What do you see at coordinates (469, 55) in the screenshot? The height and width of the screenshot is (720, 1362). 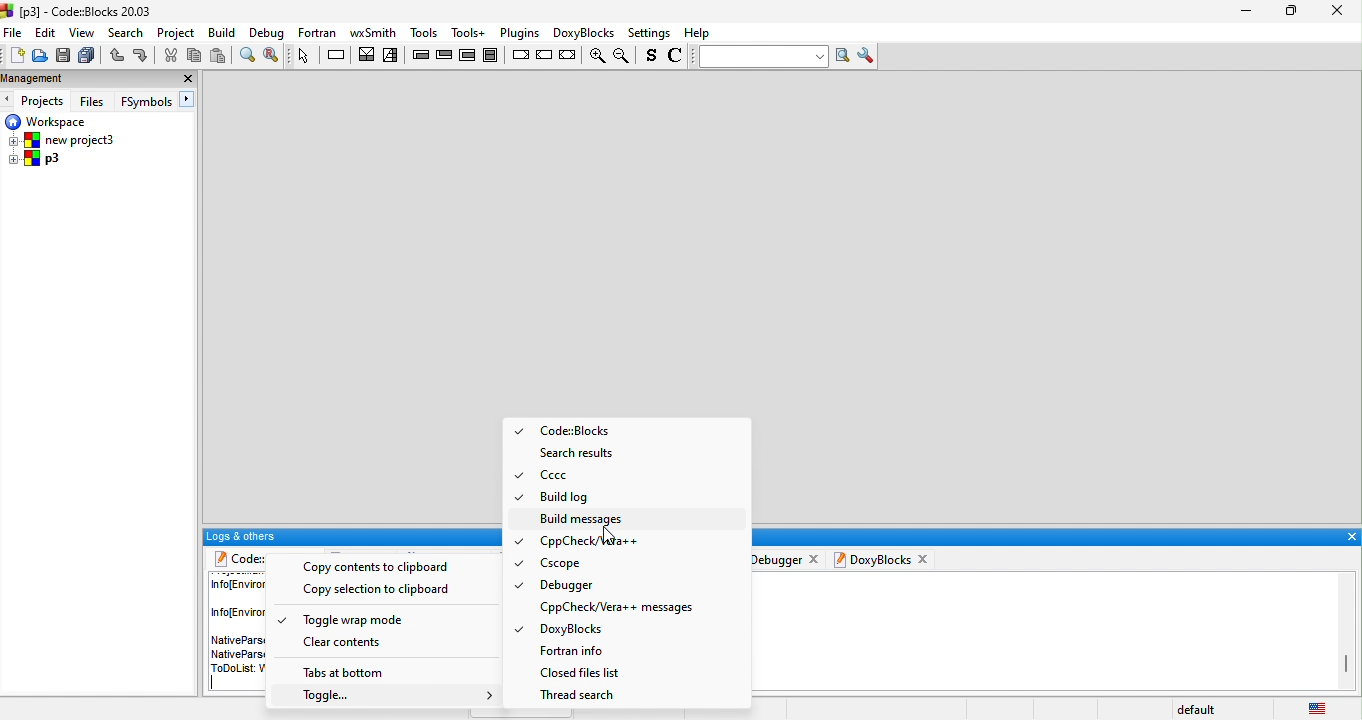 I see `counting loop` at bounding box center [469, 55].